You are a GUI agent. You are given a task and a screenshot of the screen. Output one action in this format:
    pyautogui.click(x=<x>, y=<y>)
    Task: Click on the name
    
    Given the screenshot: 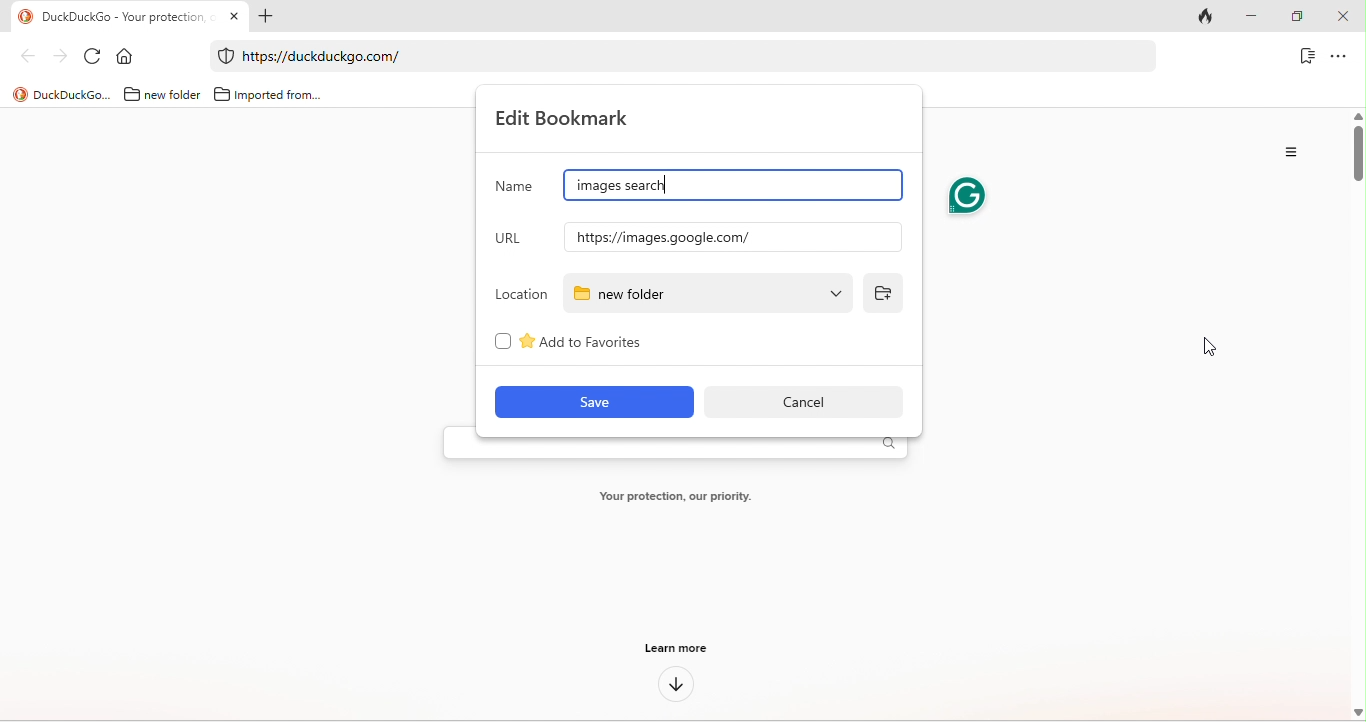 What is the action you would take?
    pyautogui.click(x=519, y=186)
    